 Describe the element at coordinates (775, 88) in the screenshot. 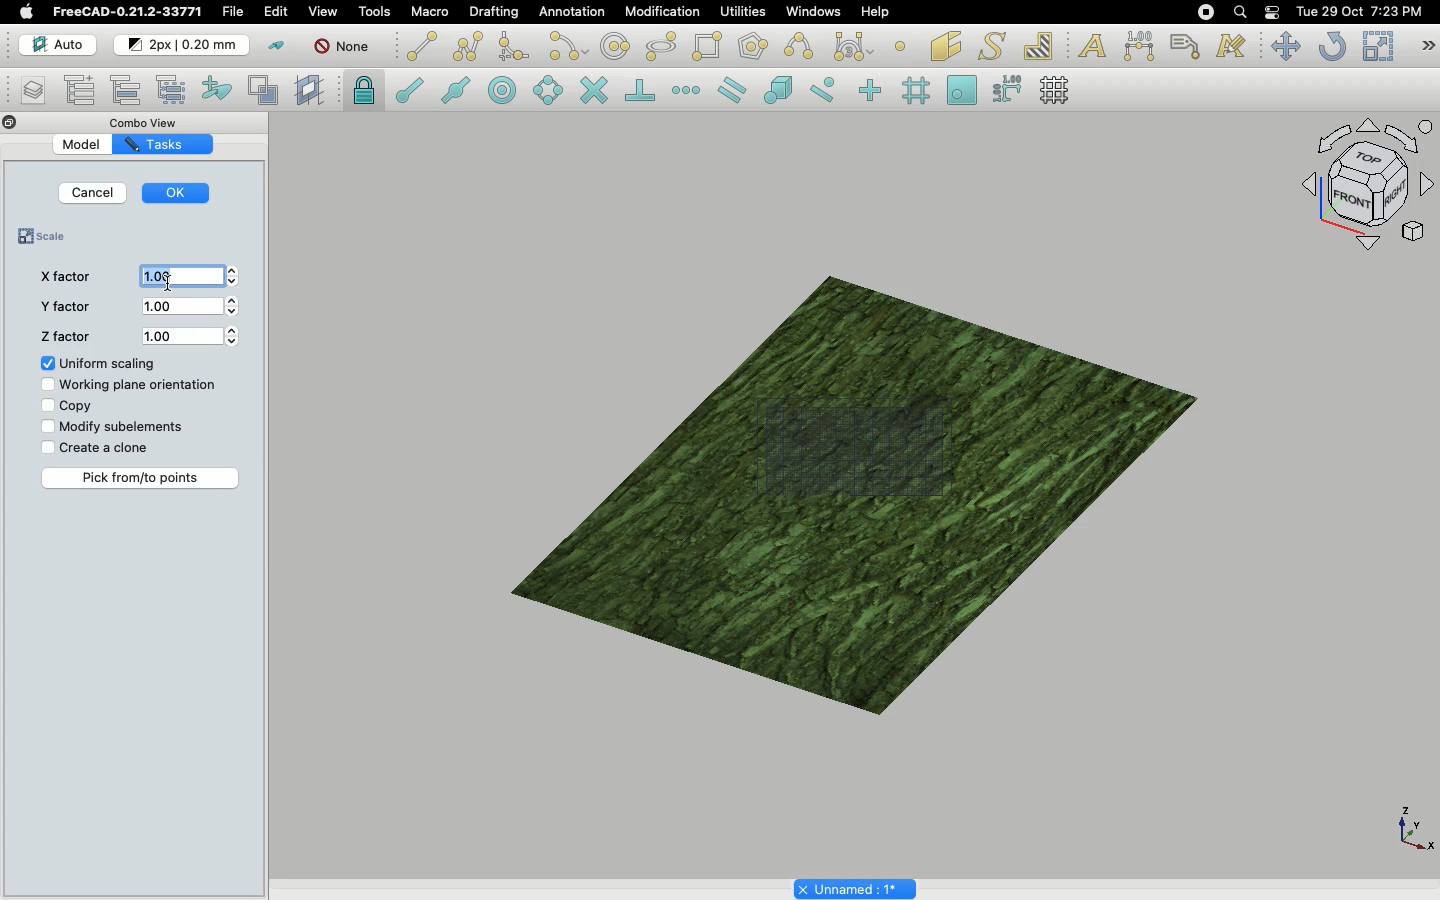

I see `Snap special` at that location.